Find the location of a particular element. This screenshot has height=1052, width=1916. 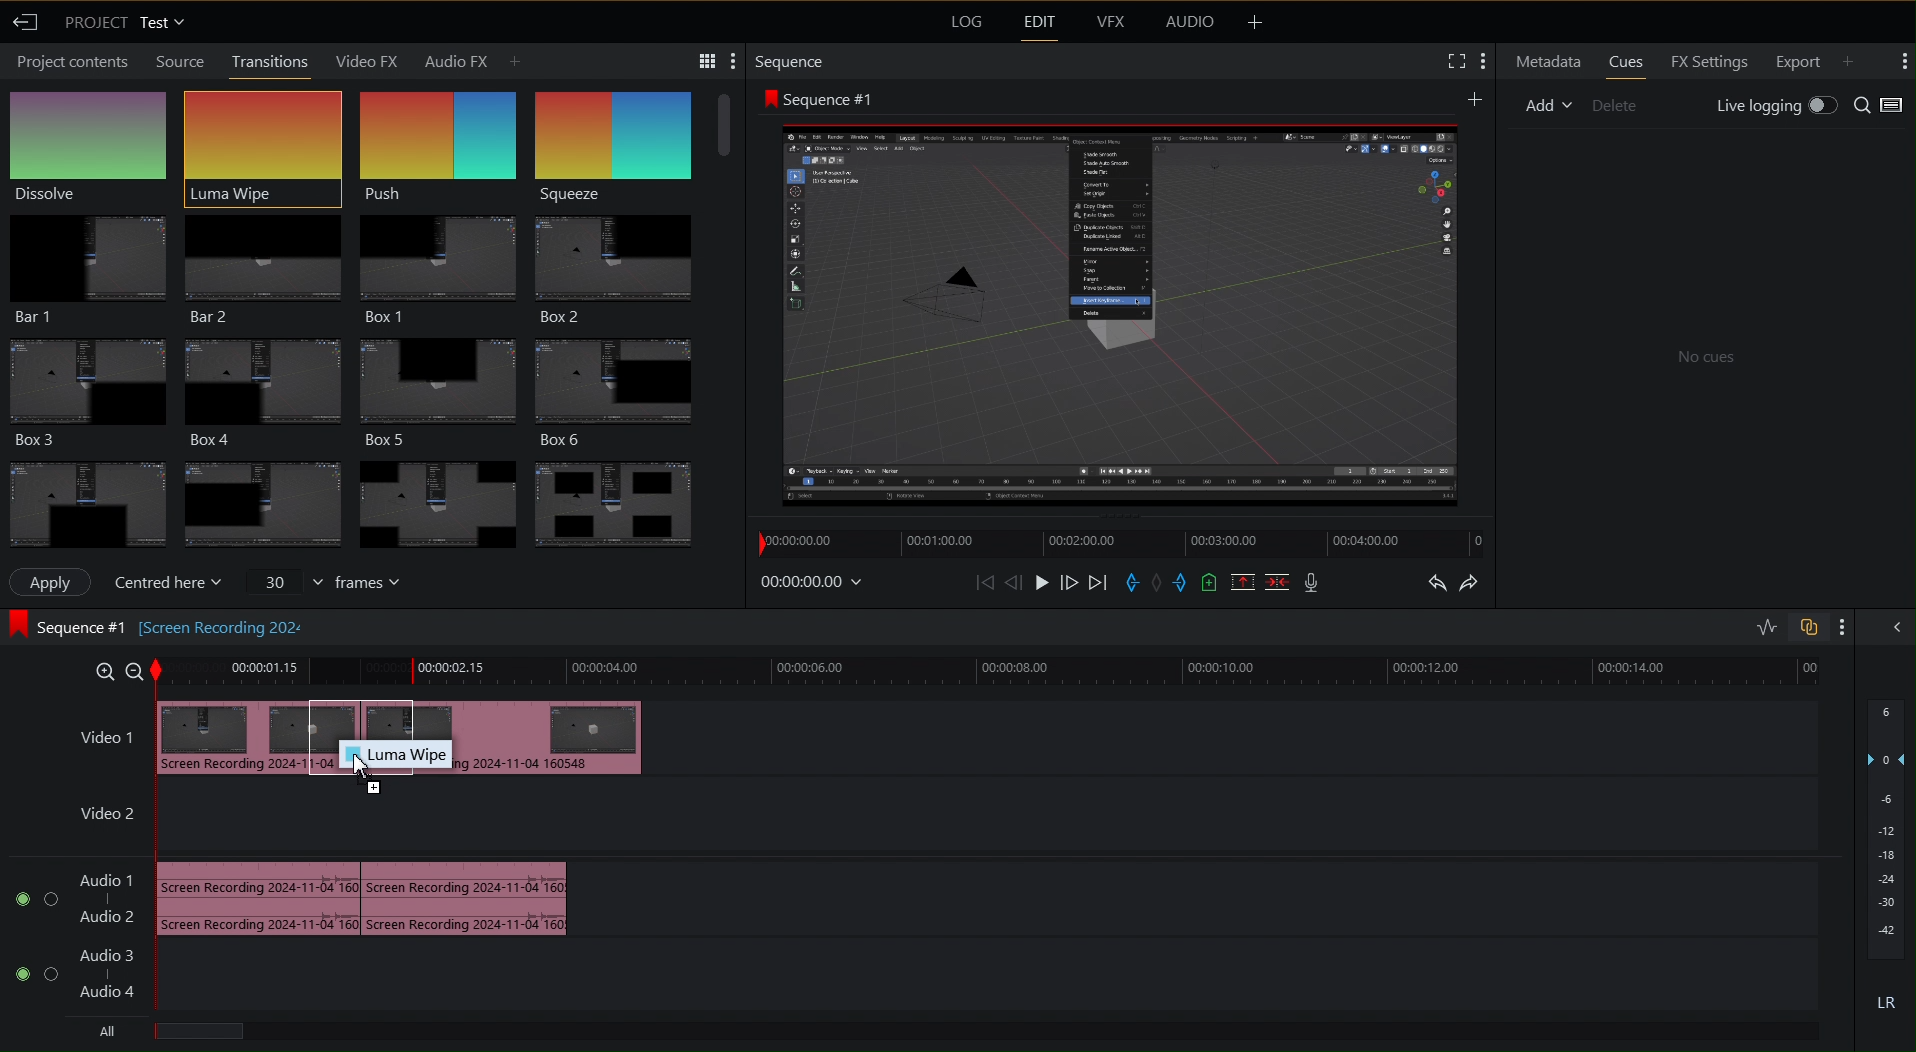

Luma Wipe is located at coordinates (394, 755).